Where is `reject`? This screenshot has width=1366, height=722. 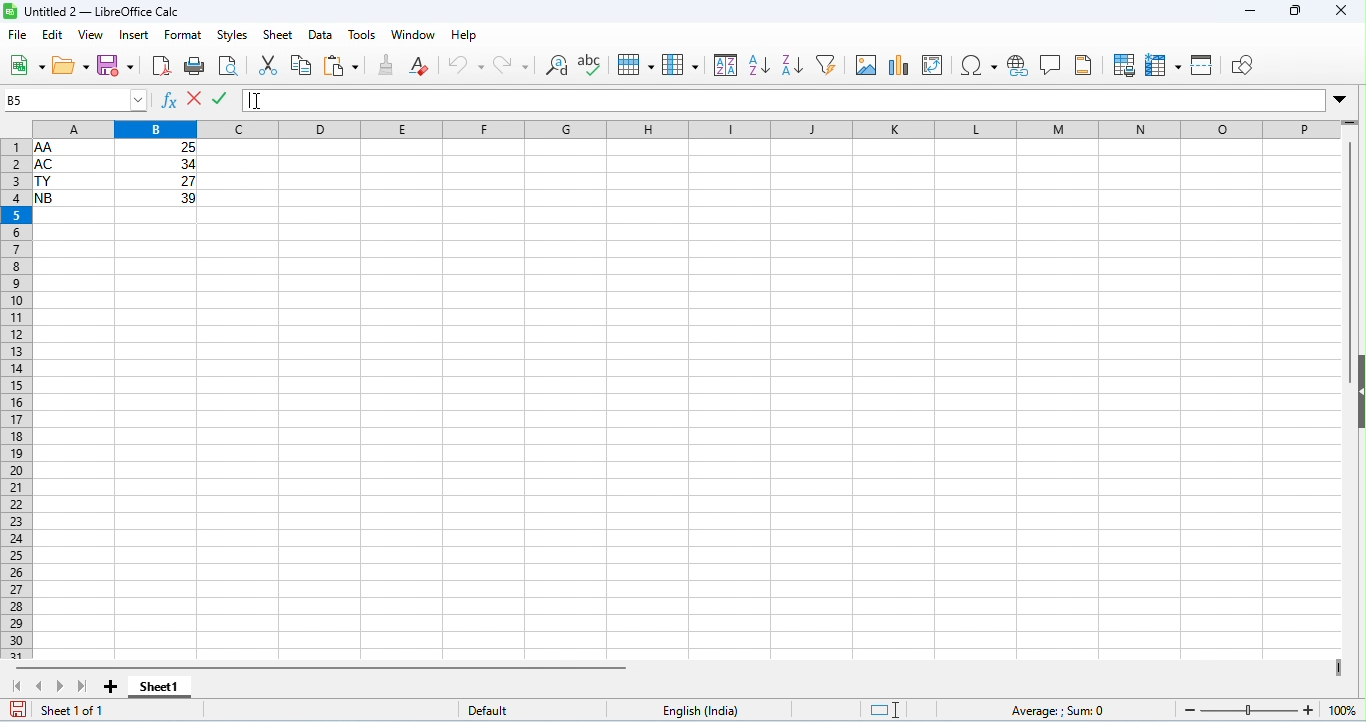 reject is located at coordinates (196, 97).